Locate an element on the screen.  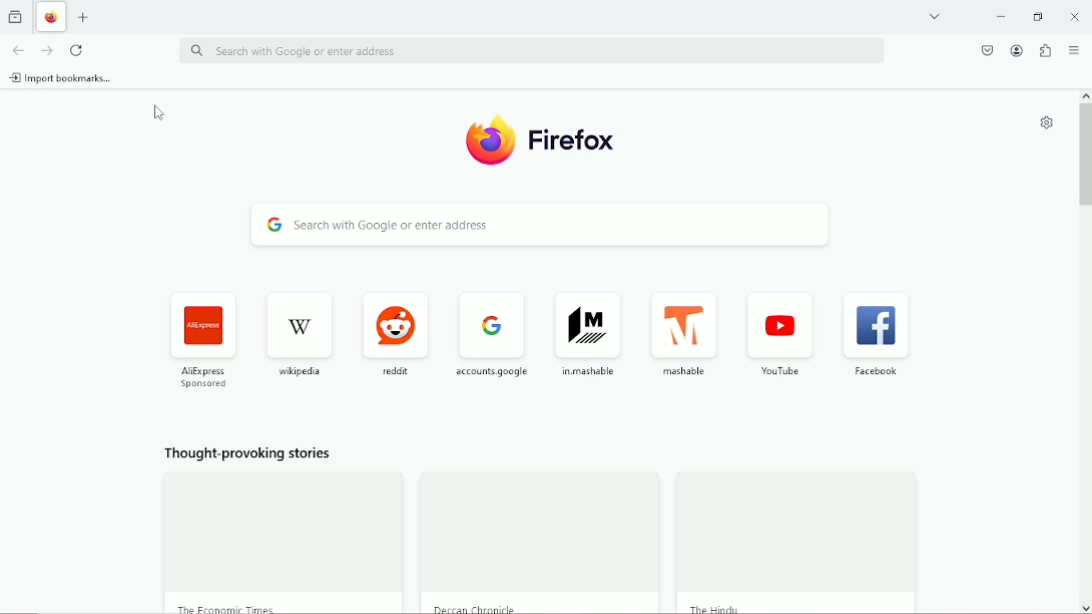
Minimize is located at coordinates (1002, 16).